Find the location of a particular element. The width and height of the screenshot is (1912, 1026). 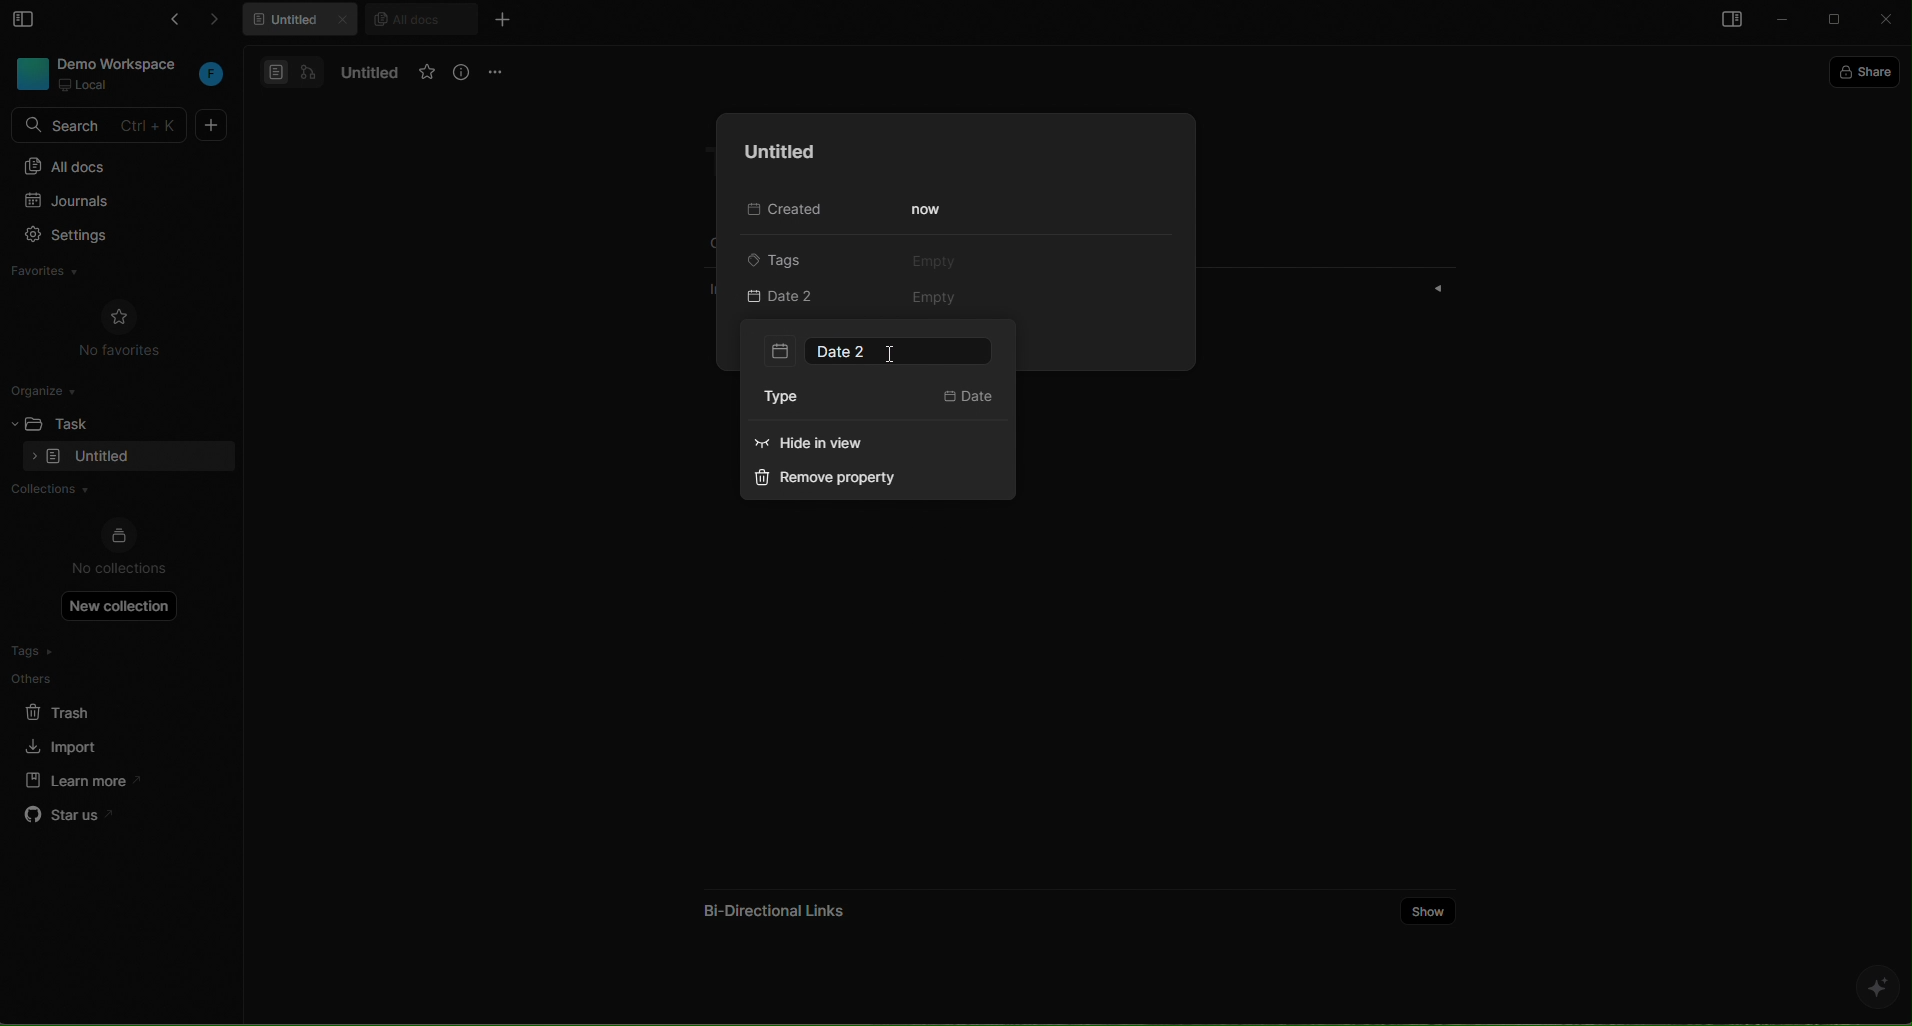

all docs is located at coordinates (420, 18).